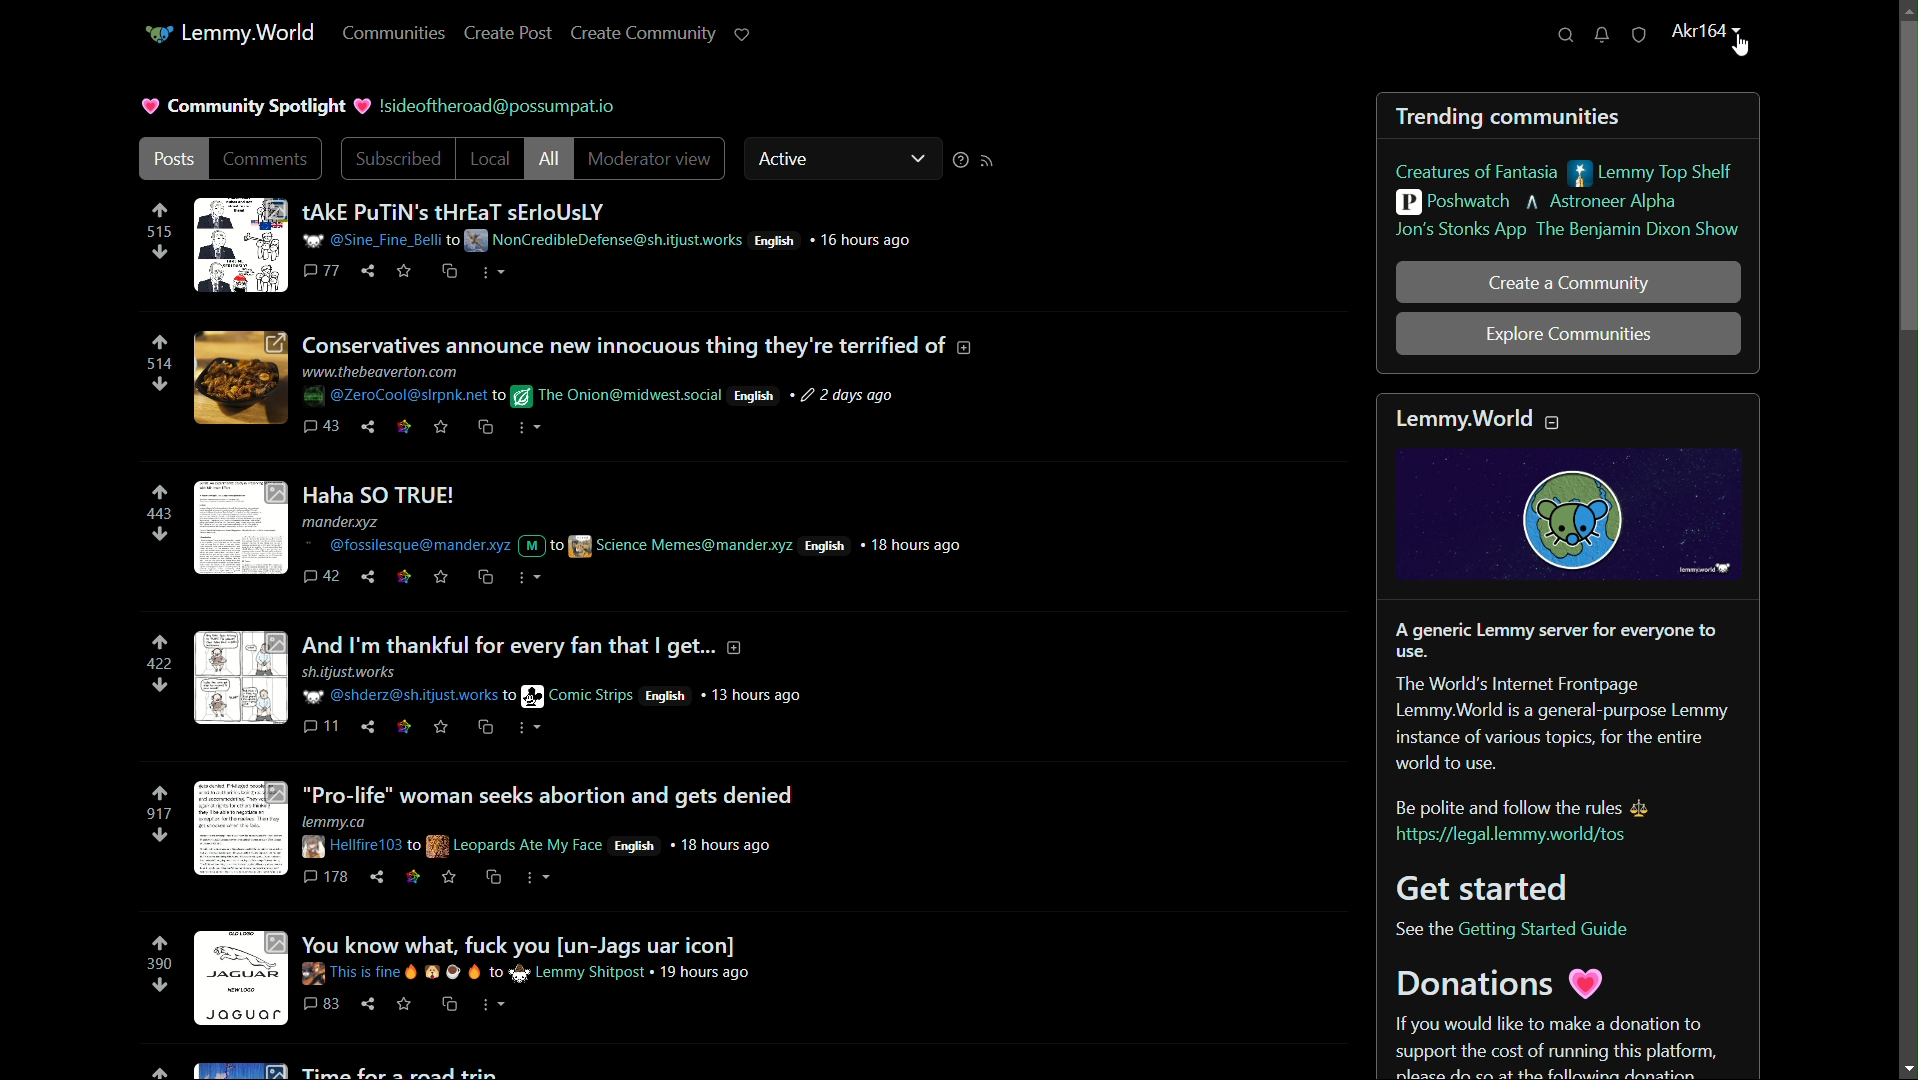  Describe the element at coordinates (1601, 203) in the screenshot. I see `astroneer alpha` at that location.